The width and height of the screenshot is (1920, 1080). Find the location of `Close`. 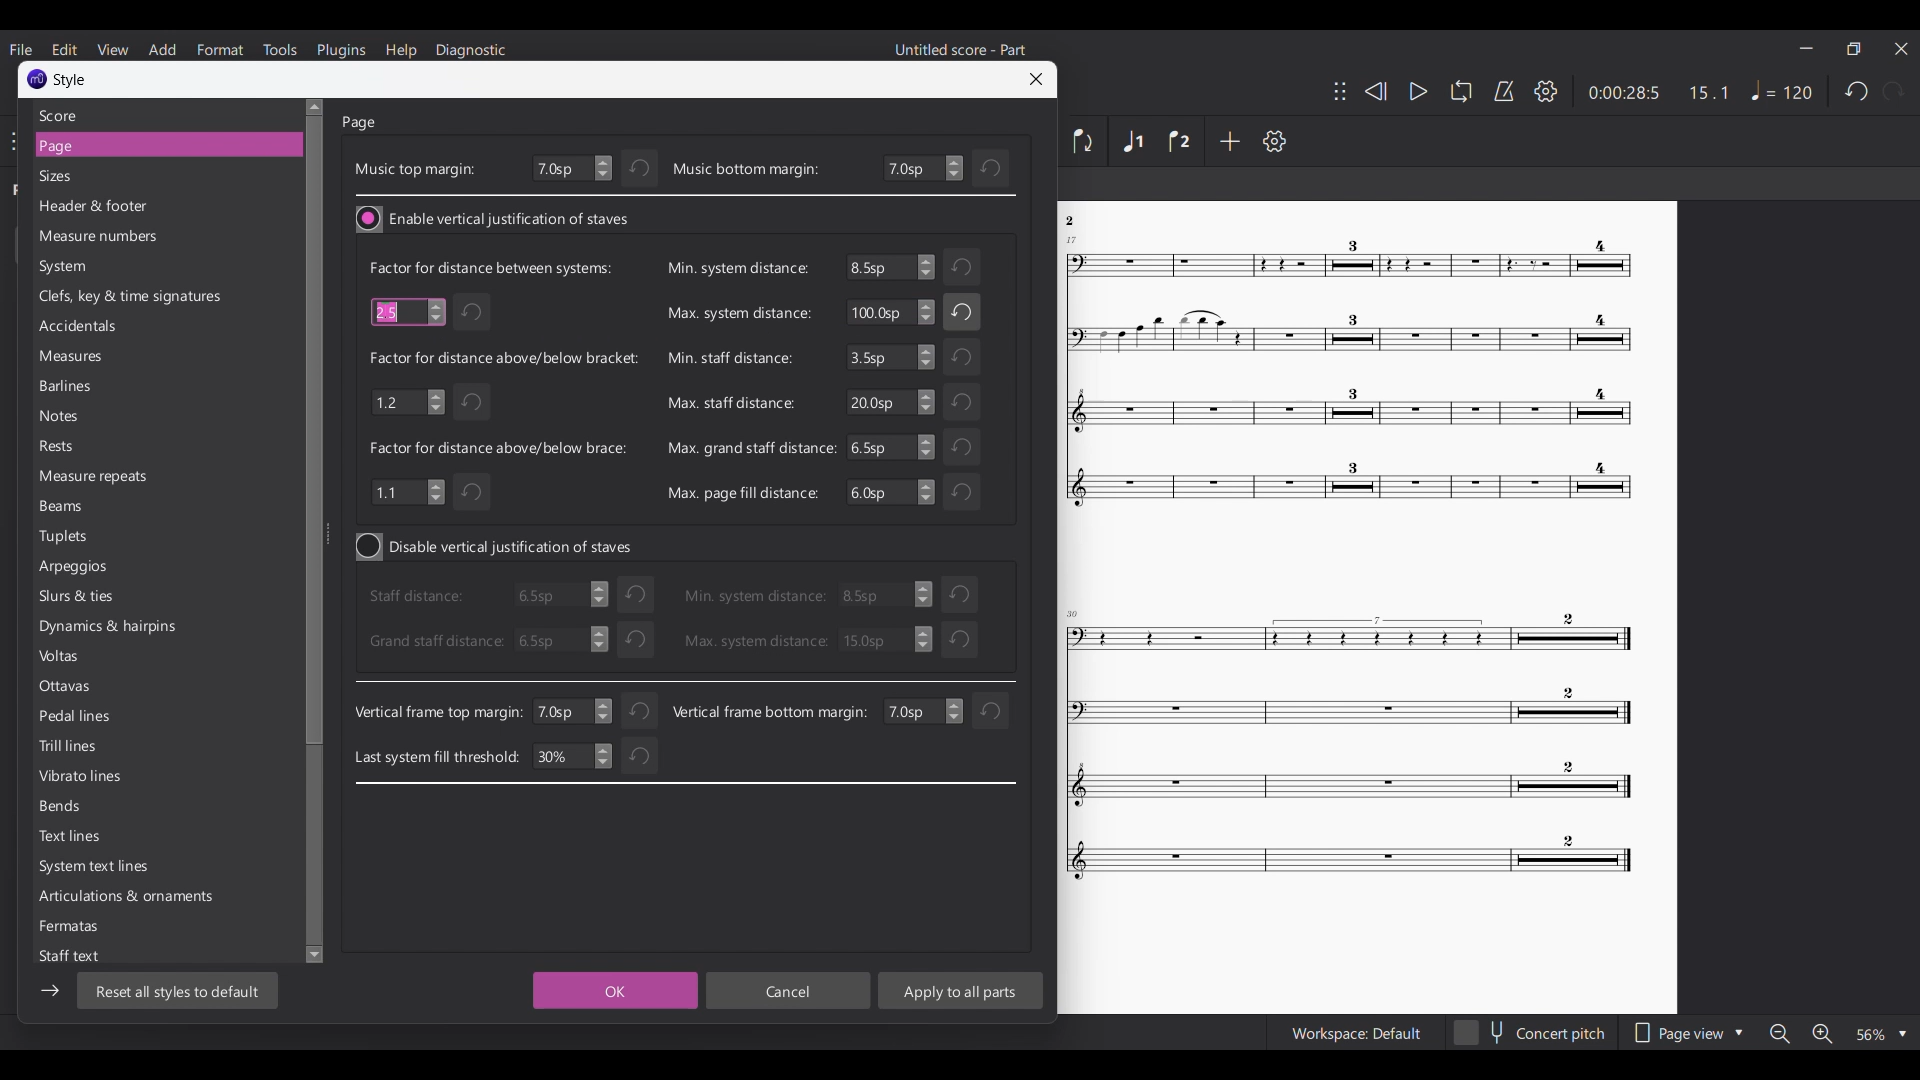

Close is located at coordinates (1037, 79).